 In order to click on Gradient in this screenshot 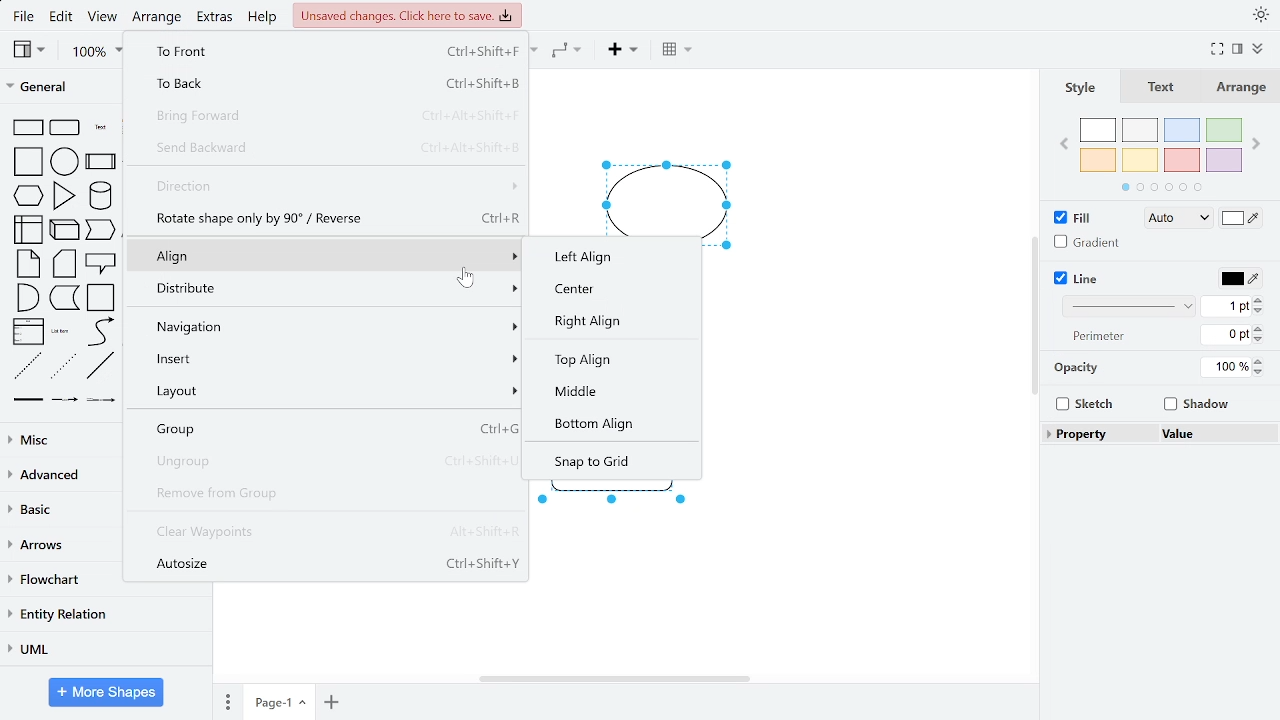, I will do `click(1083, 241)`.